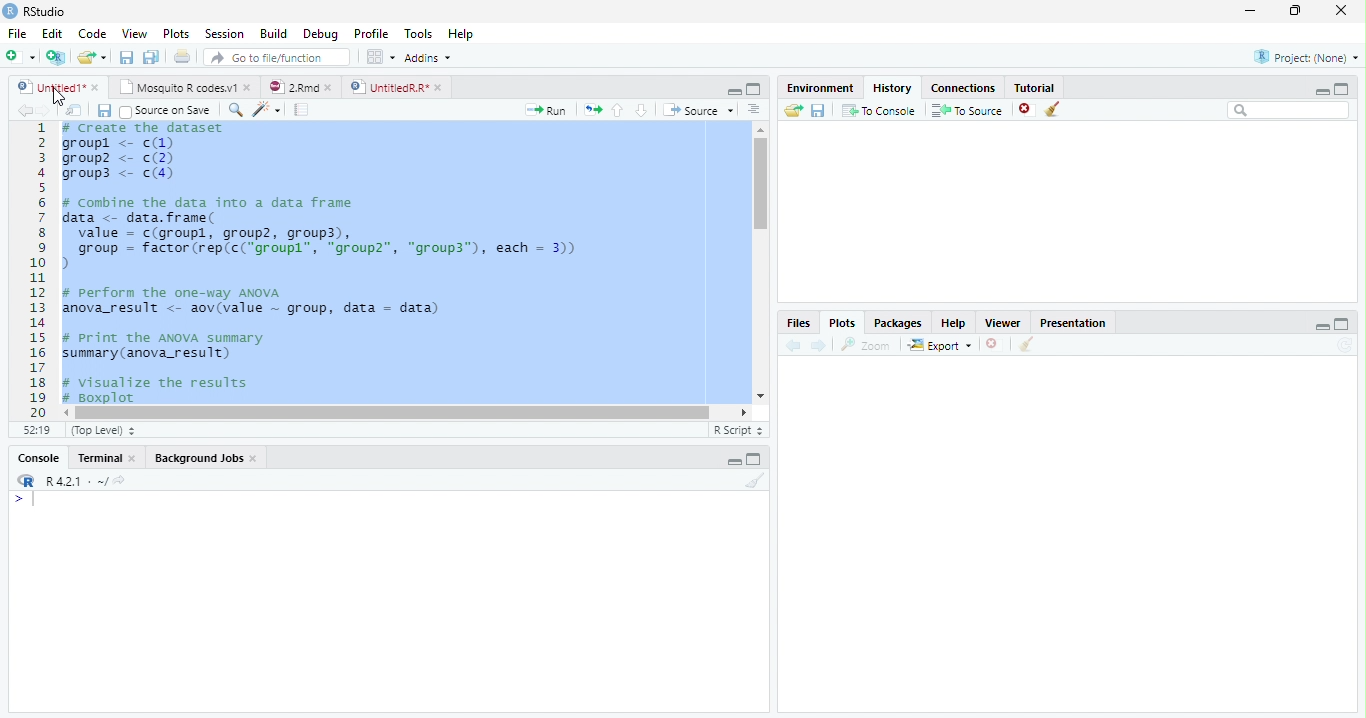 The height and width of the screenshot is (718, 1366). What do you see at coordinates (277, 58) in the screenshot?
I see `Go to file/function` at bounding box center [277, 58].